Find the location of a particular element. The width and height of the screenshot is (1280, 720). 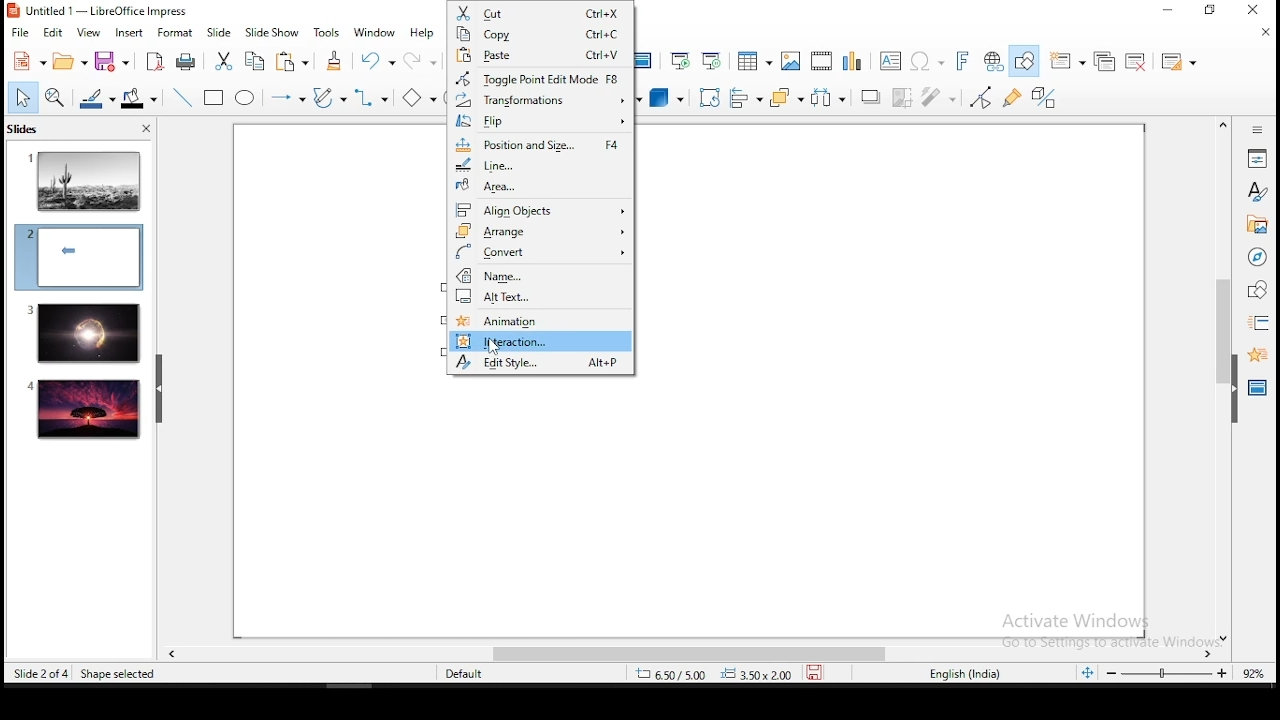

delete slide is located at coordinates (1139, 62).